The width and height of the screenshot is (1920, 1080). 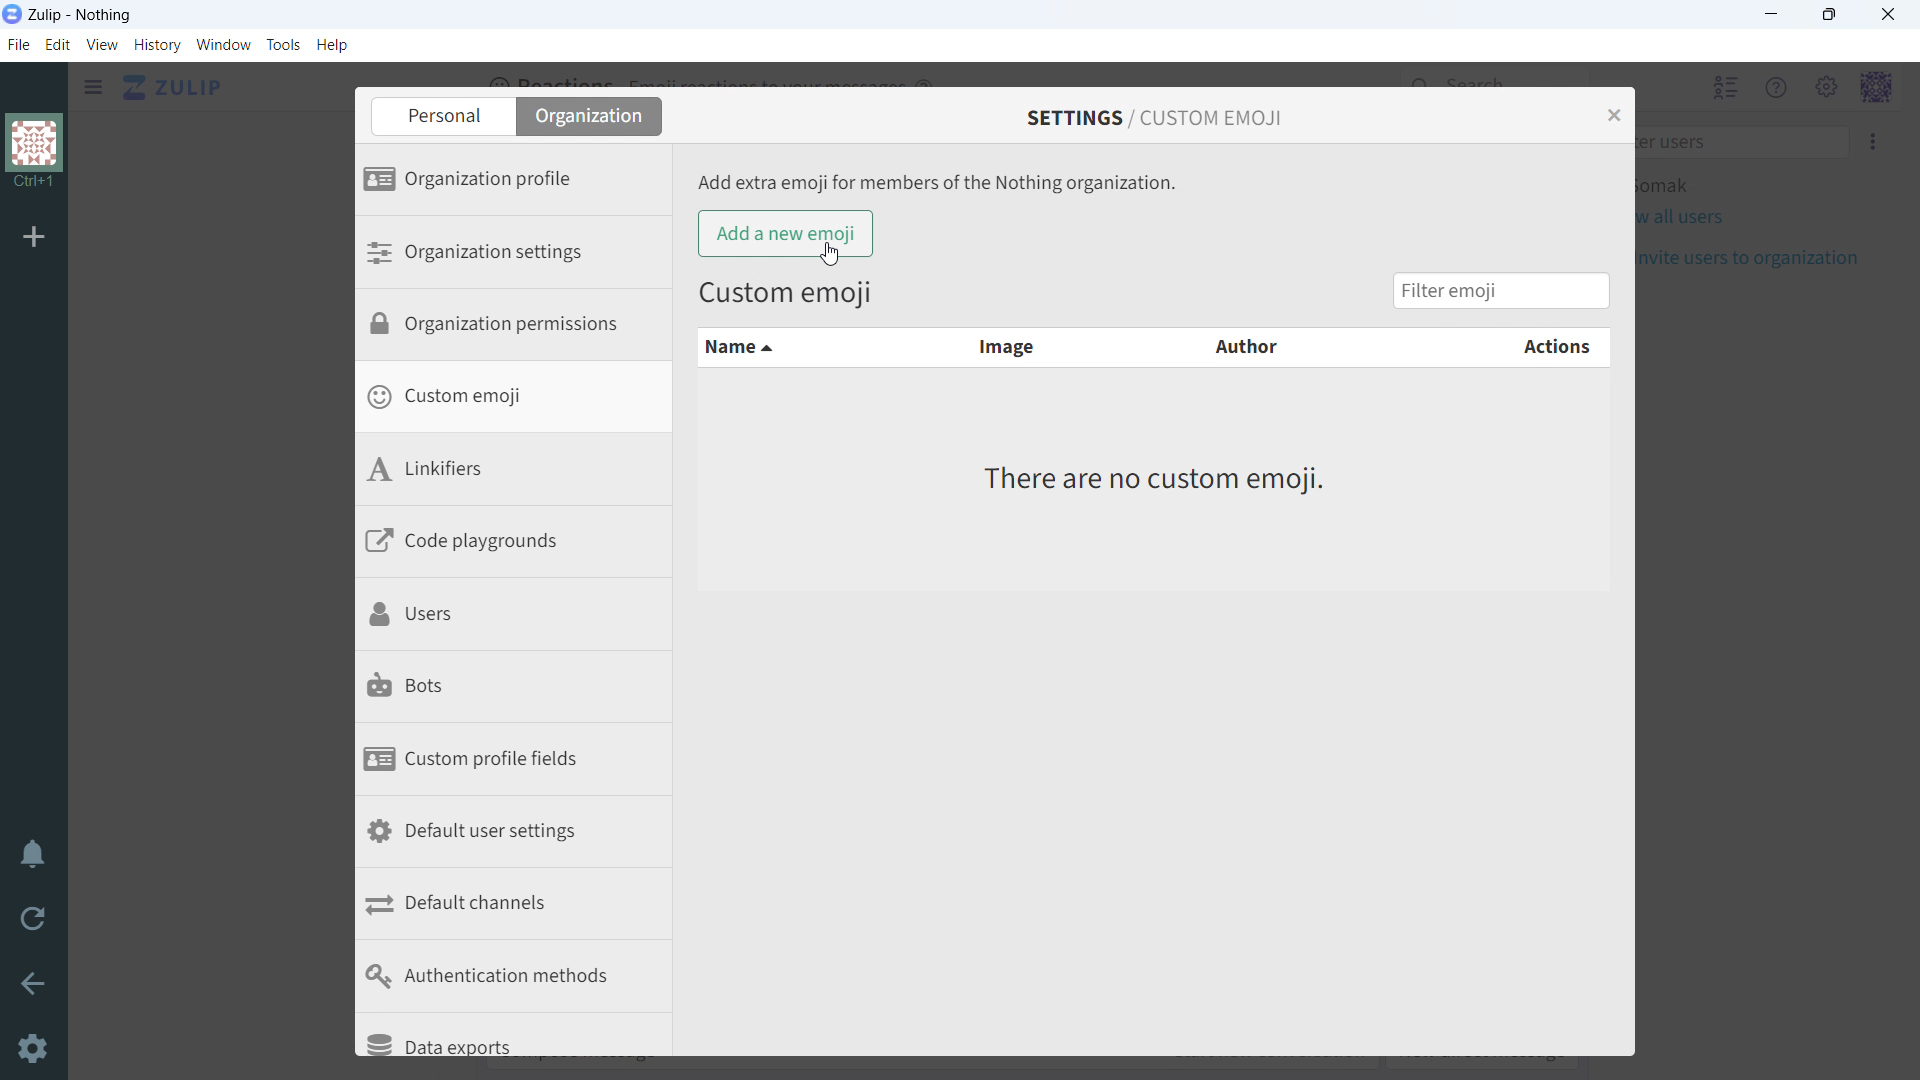 What do you see at coordinates (512, 328) in the screenshot?
I see `organization permissions` at bounding box center [512, 328].